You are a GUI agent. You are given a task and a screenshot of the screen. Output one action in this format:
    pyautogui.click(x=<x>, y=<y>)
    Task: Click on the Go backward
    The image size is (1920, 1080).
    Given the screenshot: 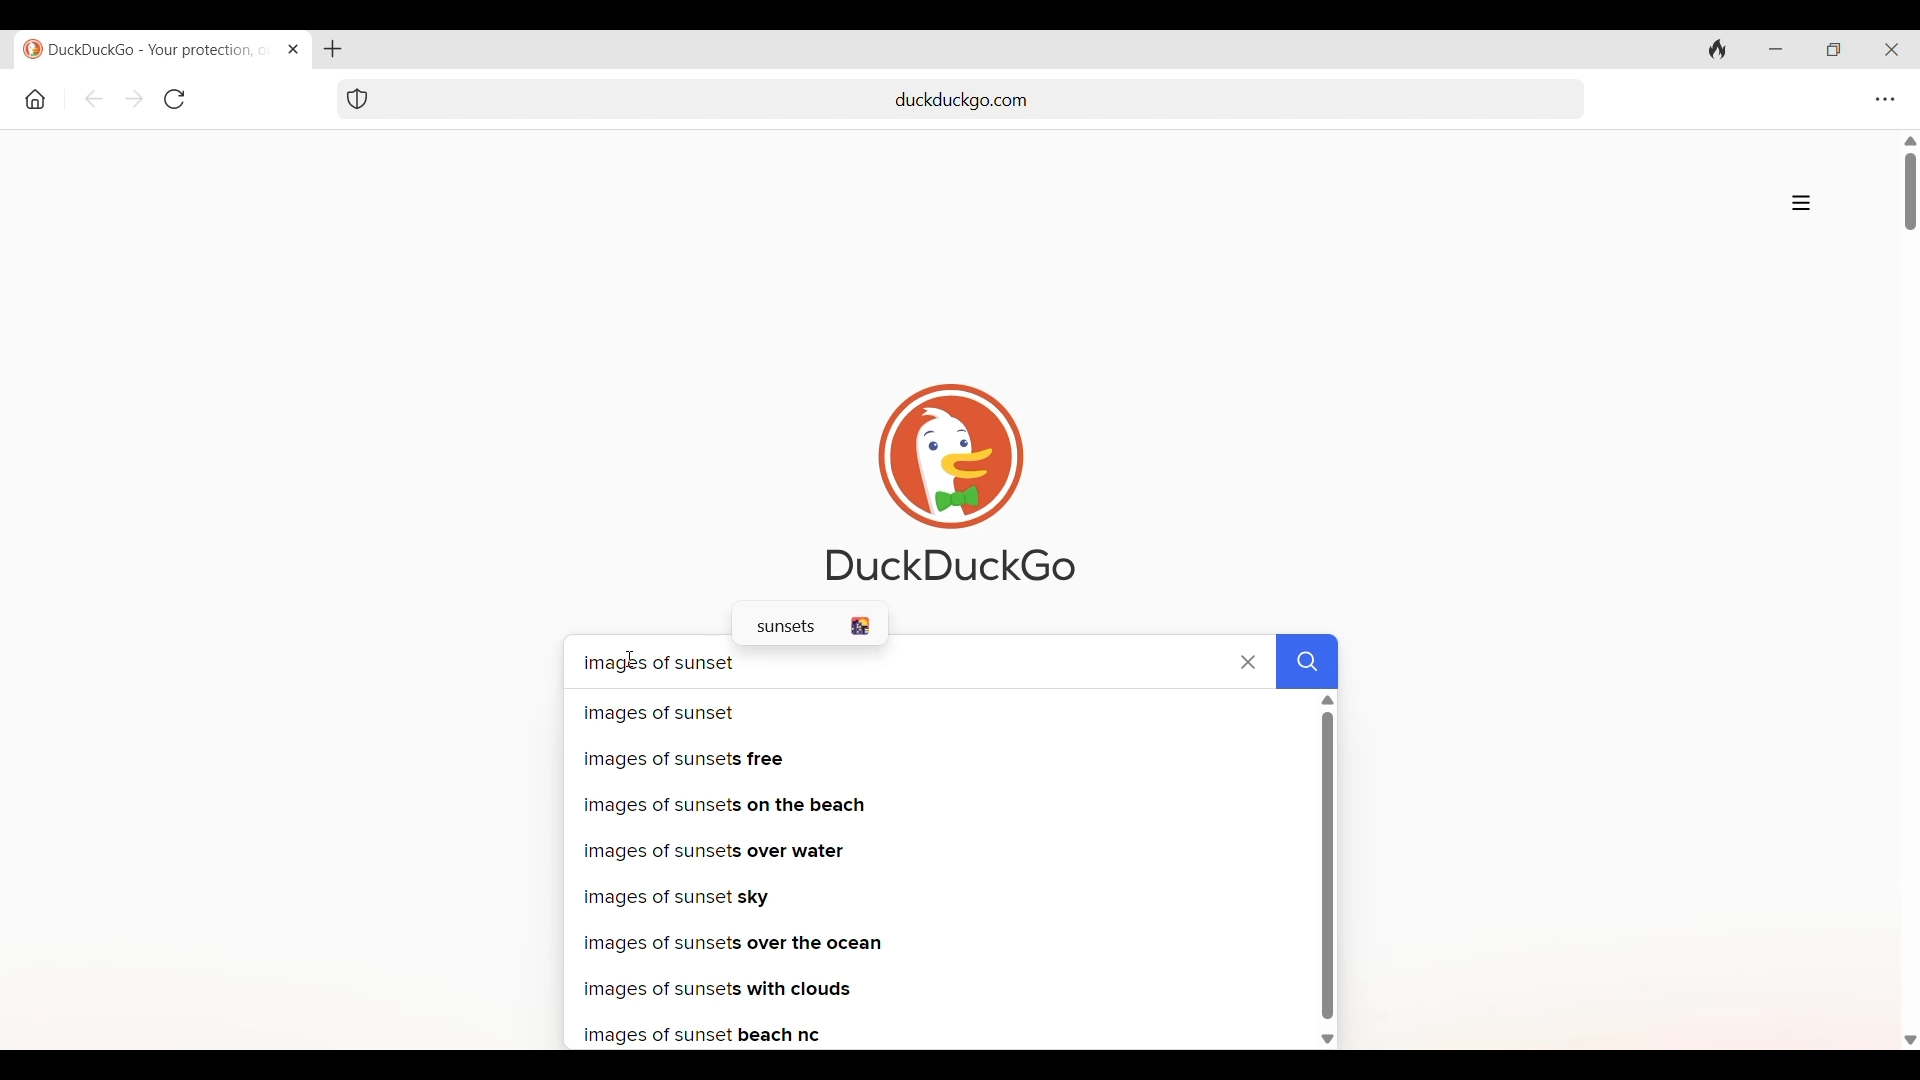 What is the action you would take?
    pyautogui.click(x=93, y=99)
    